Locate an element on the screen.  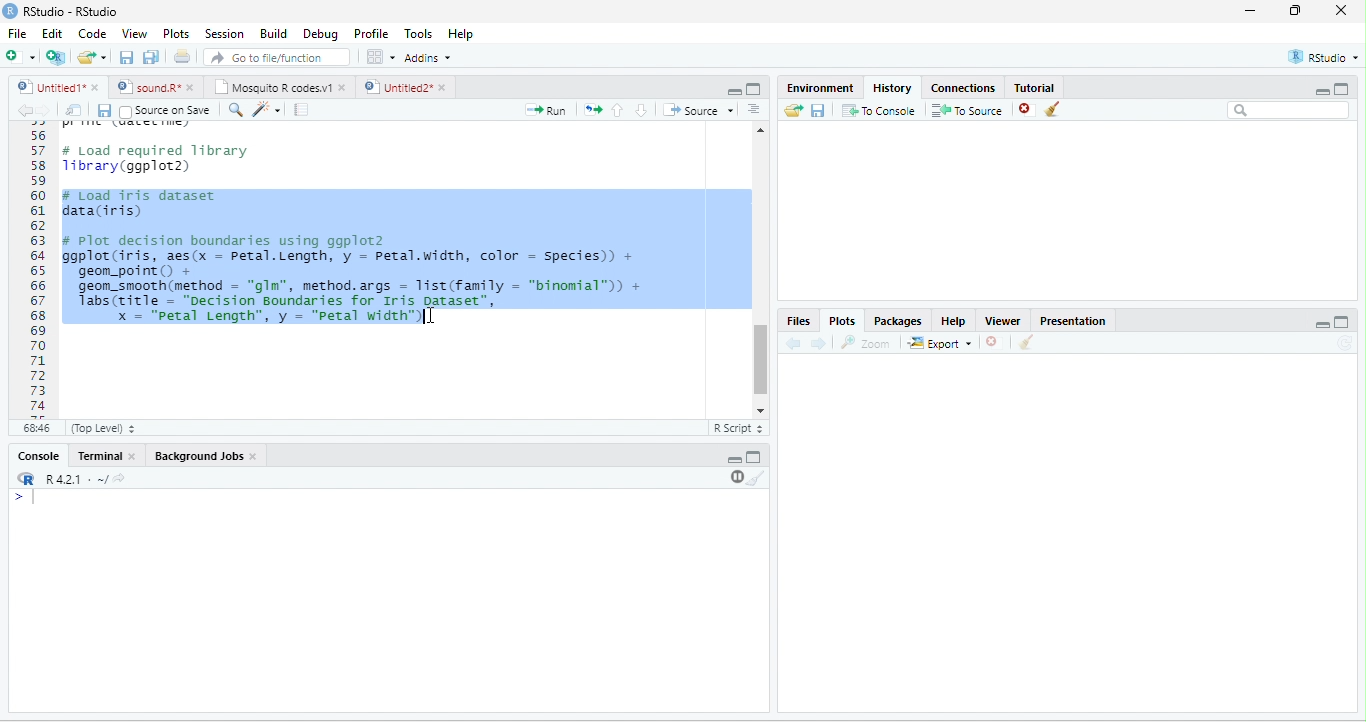
new project is located at coordinates (56, 58).